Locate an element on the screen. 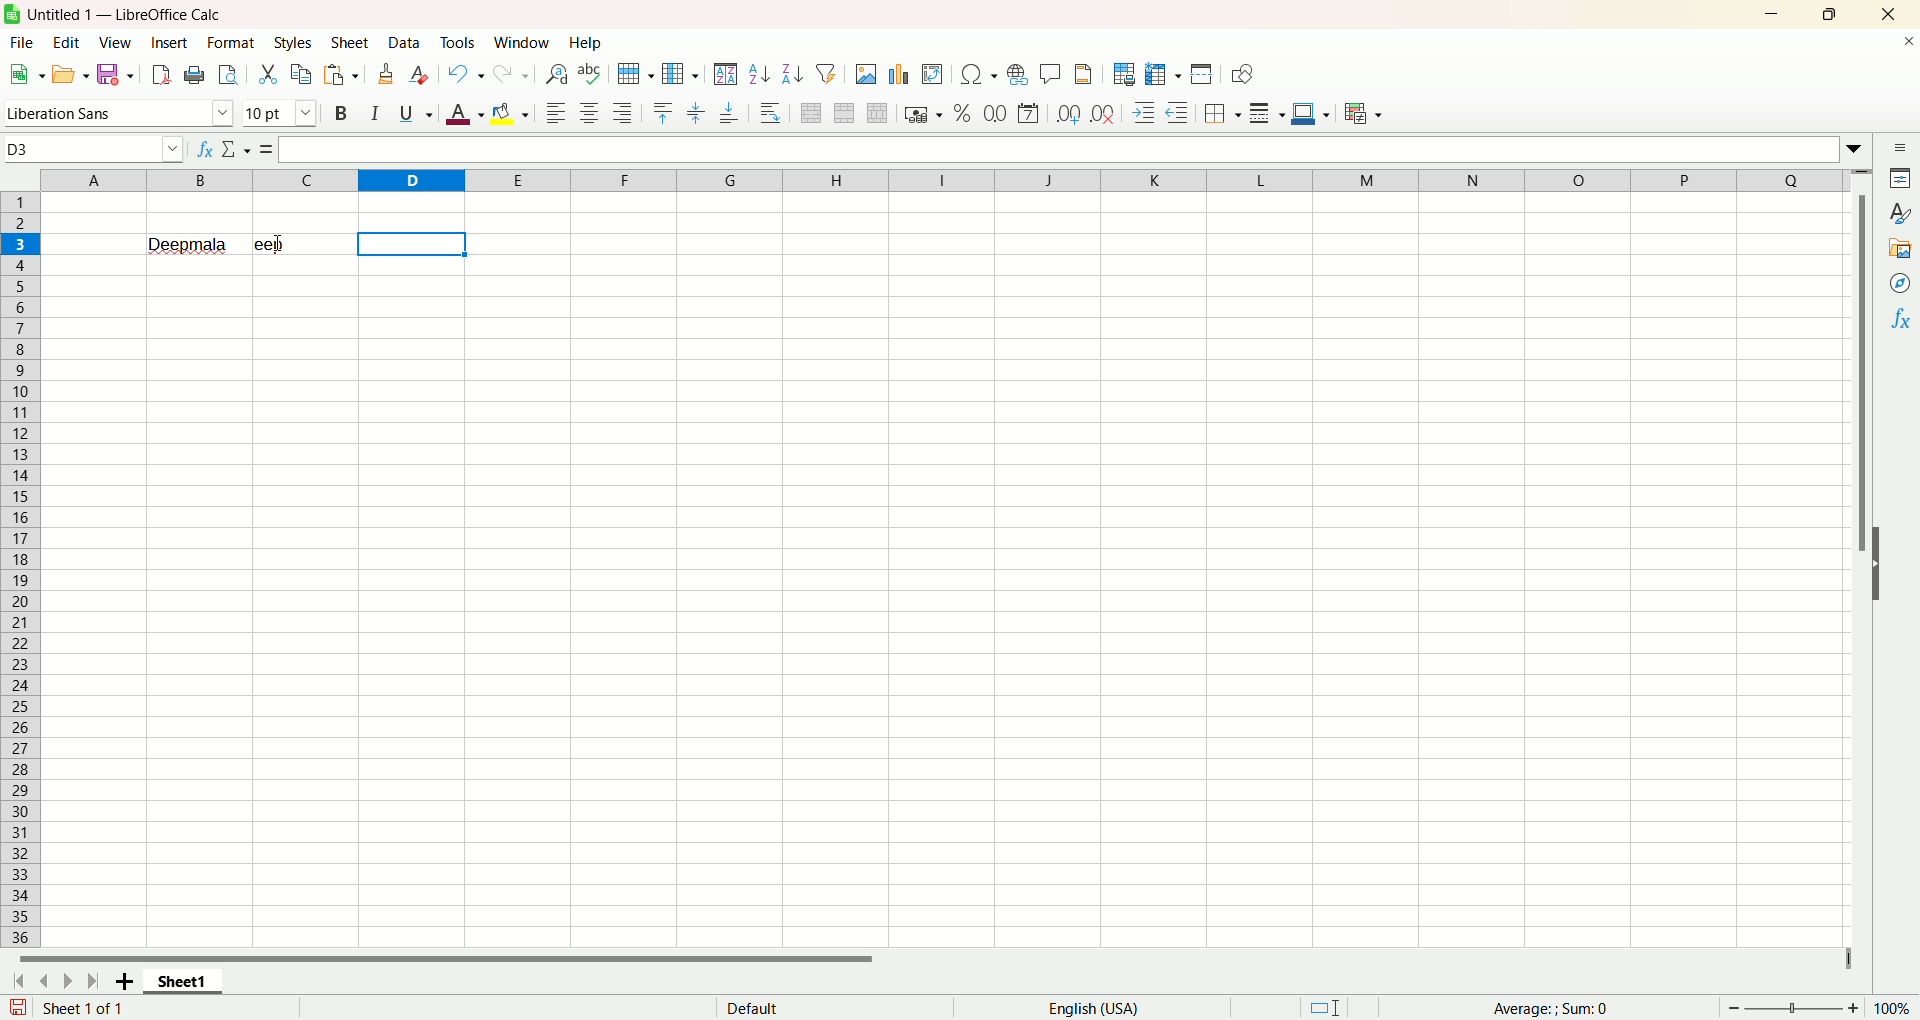  Format as percent is located at coordinates (963, 113).